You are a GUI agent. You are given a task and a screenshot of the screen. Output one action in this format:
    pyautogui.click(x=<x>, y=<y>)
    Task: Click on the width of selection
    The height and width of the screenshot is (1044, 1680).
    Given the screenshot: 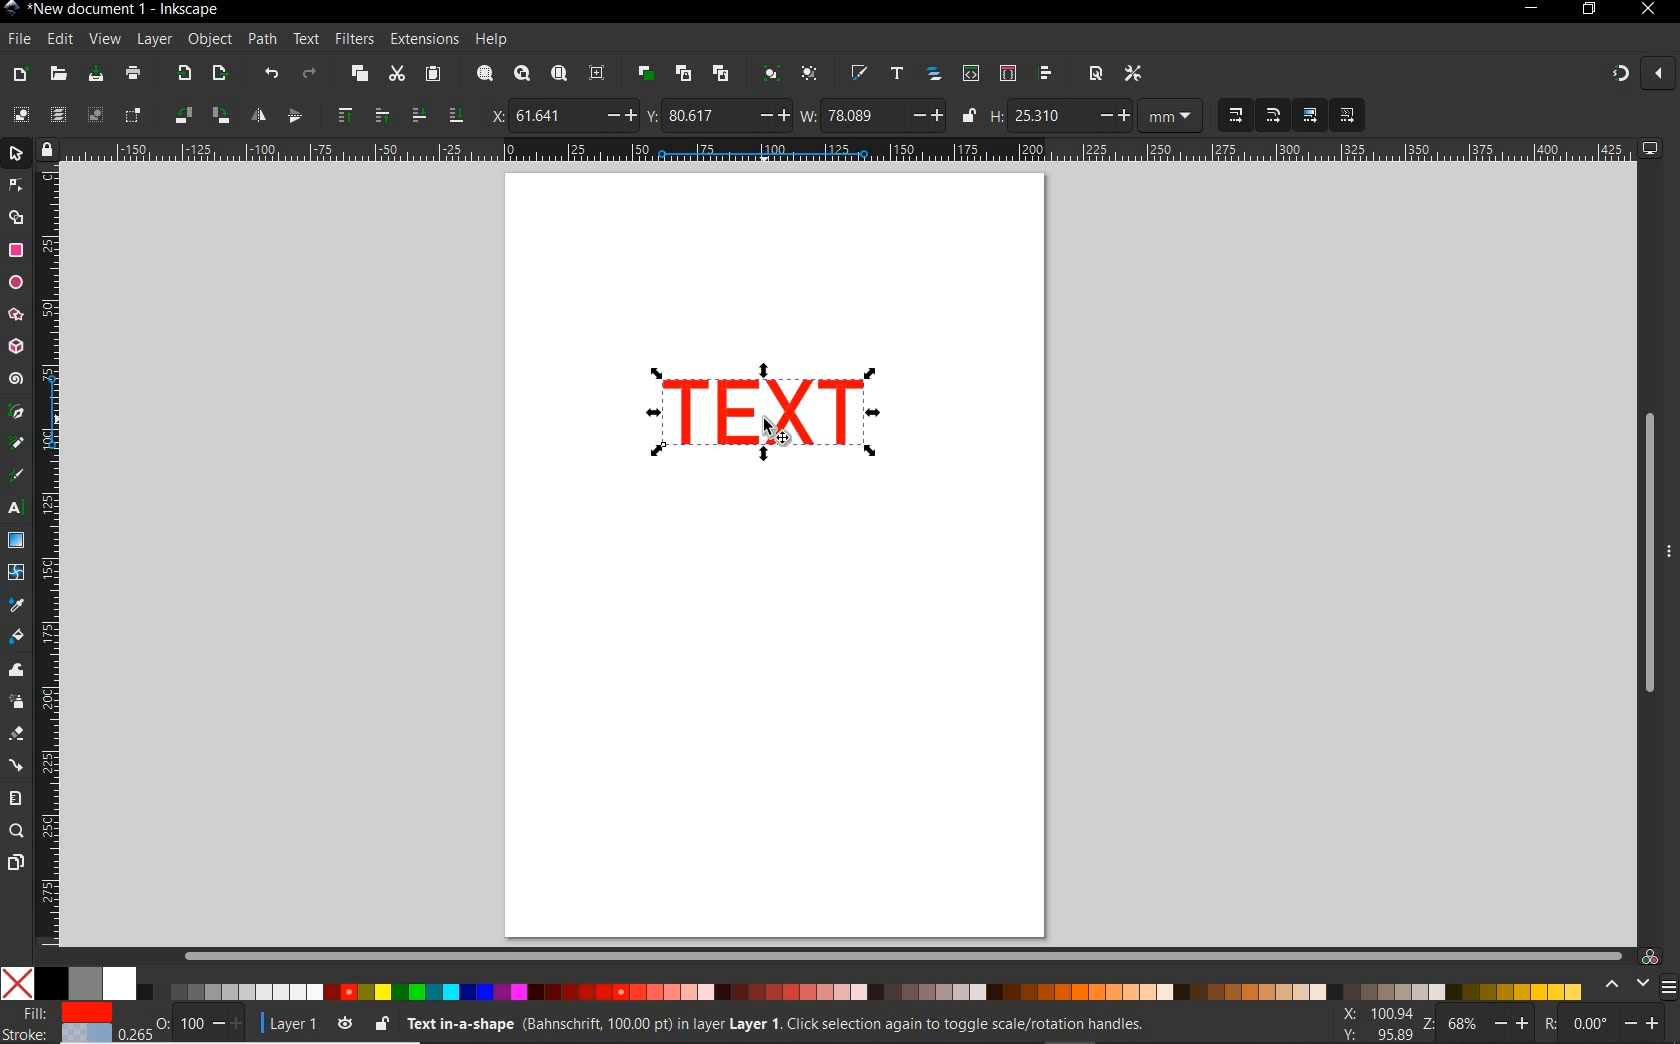 What is the action you would take?
    pyautogui.click(x=872, y=115)
    